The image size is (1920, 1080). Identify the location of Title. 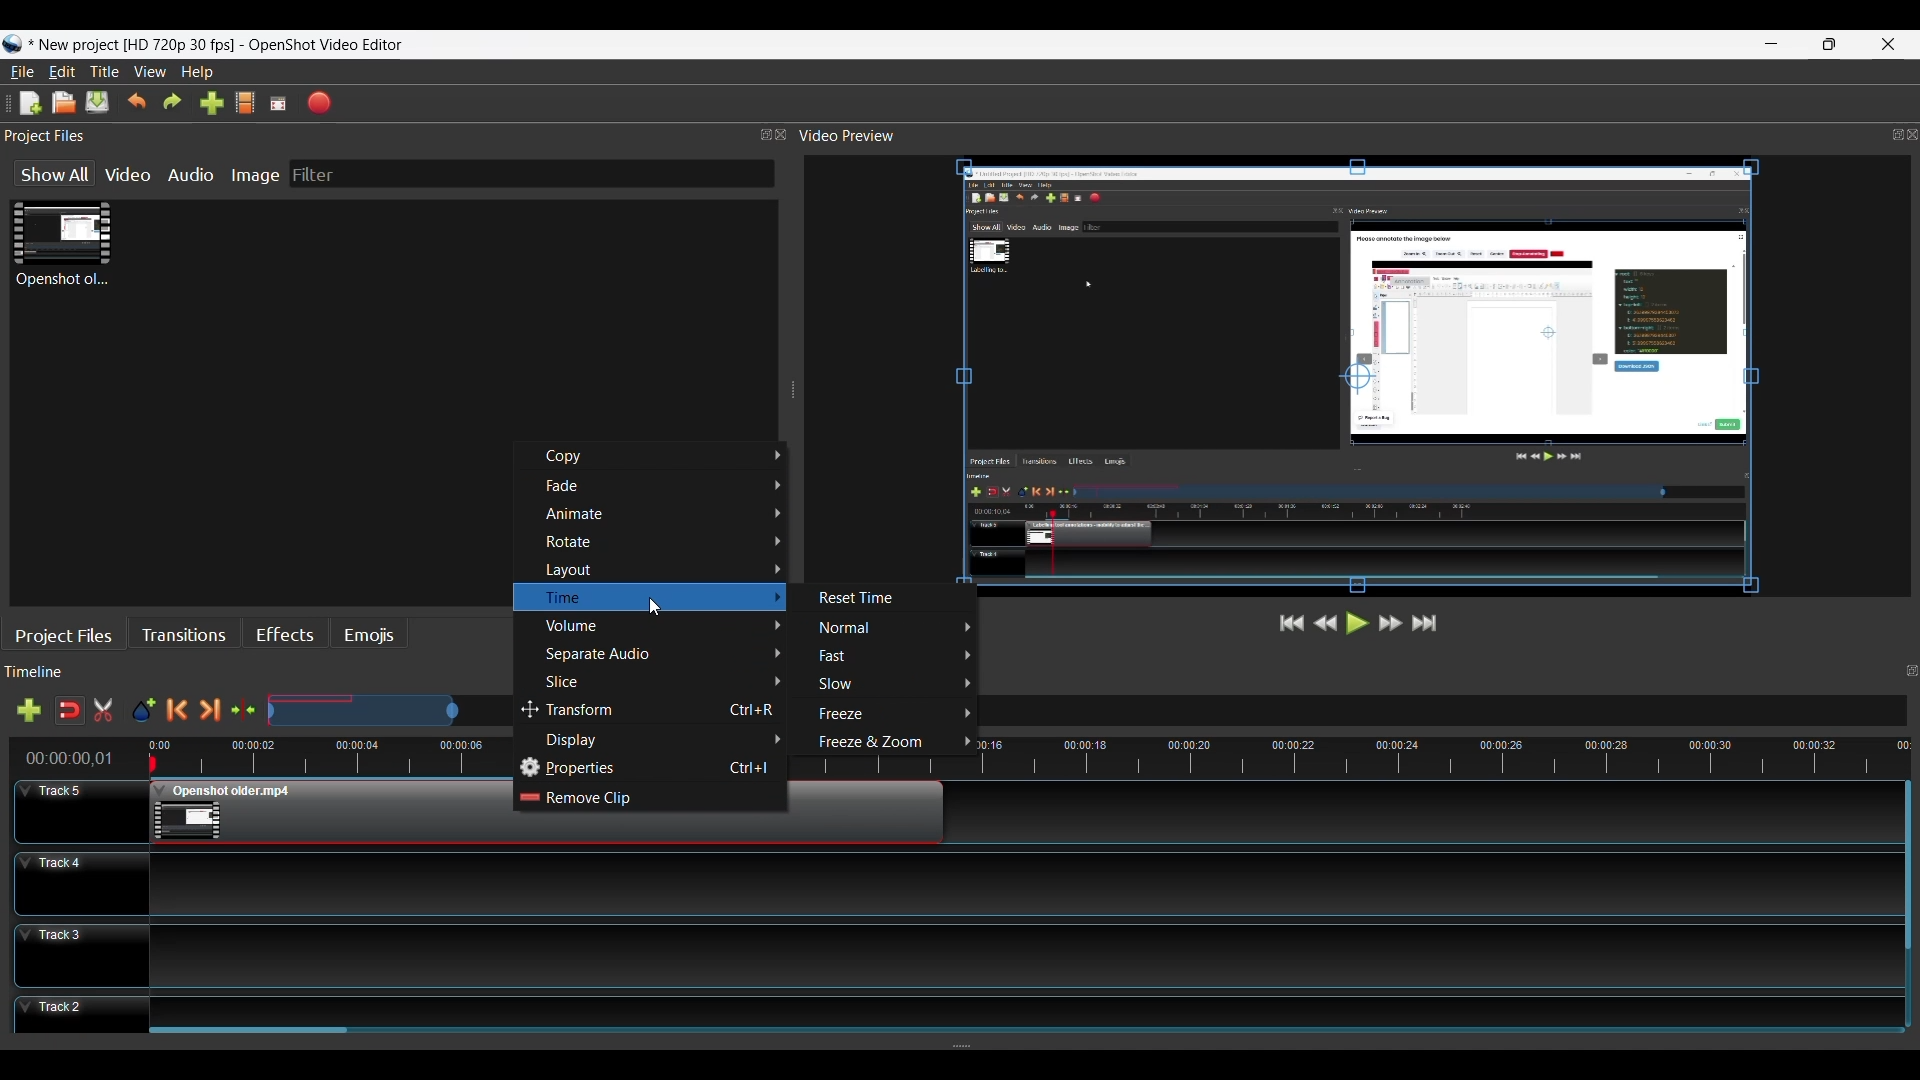
(107, 73).